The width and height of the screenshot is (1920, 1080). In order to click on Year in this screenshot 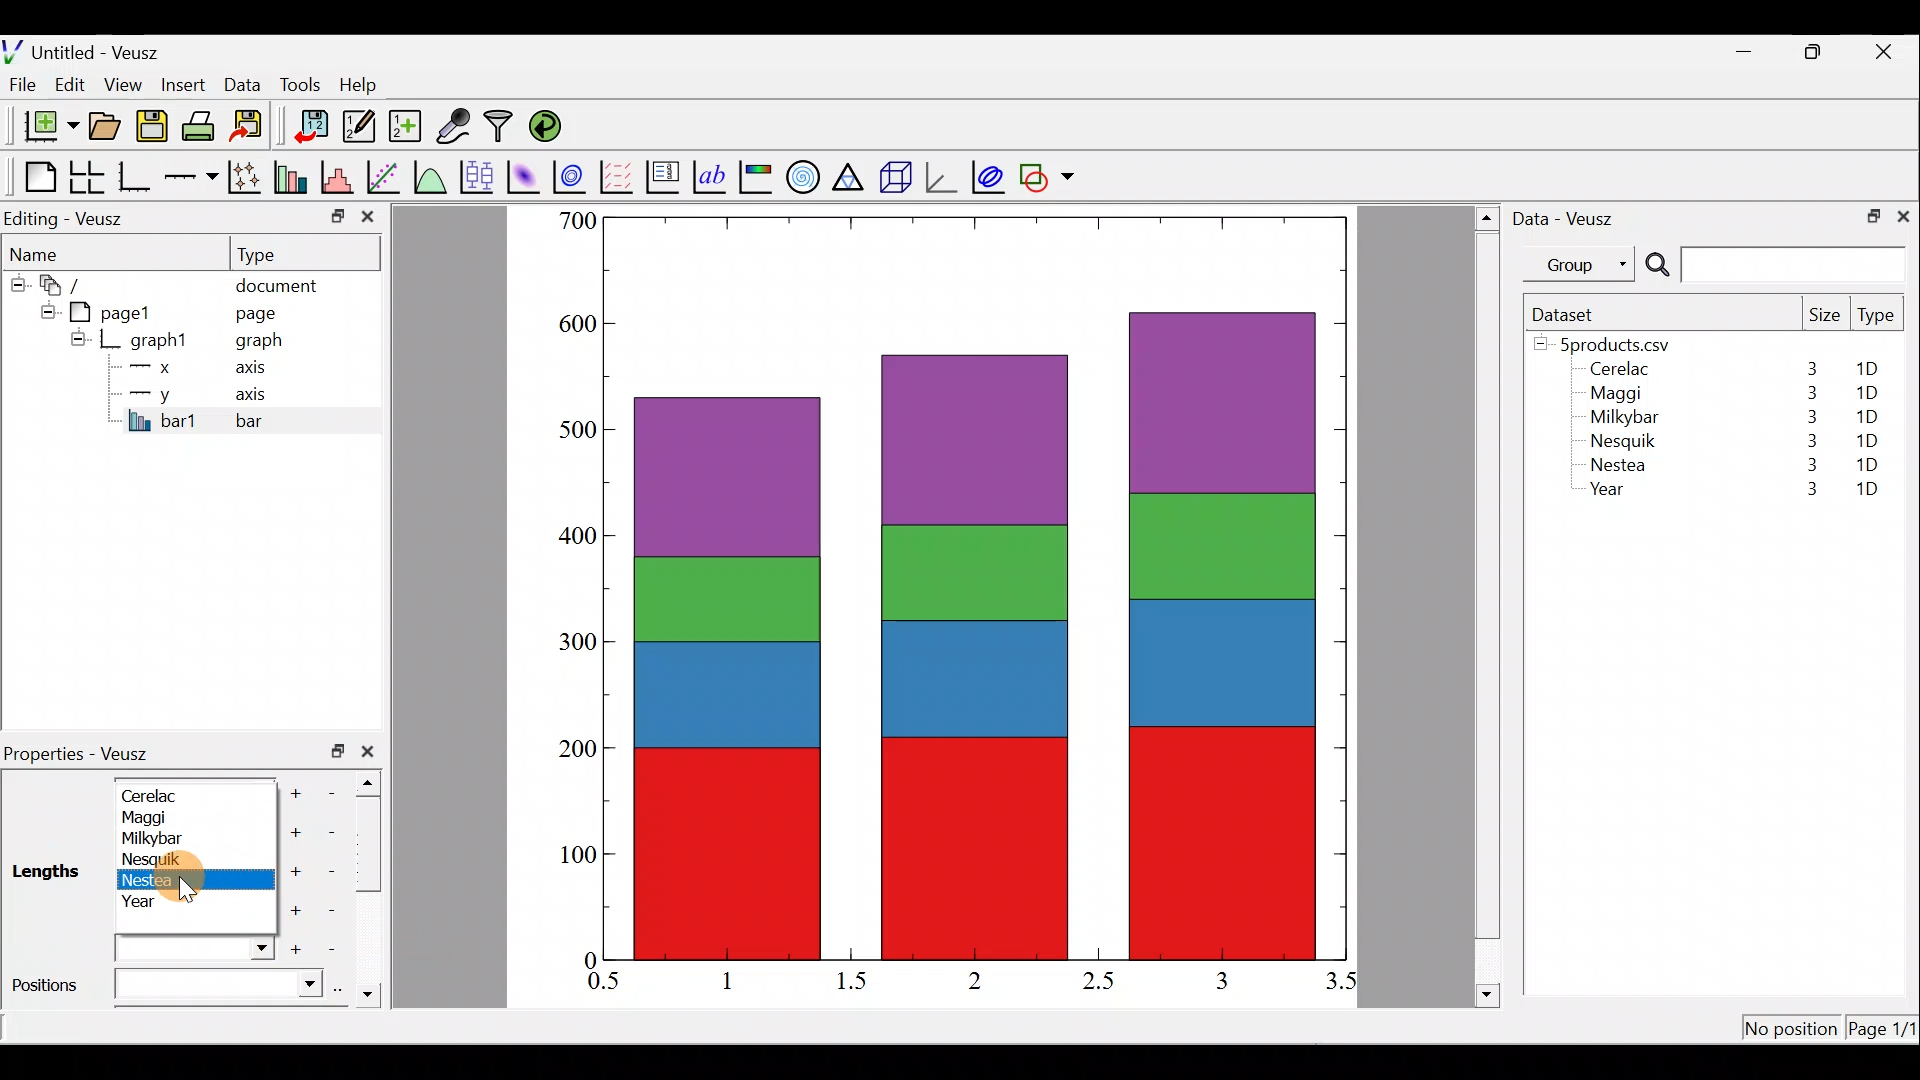, I will do `click(143, 902)`.